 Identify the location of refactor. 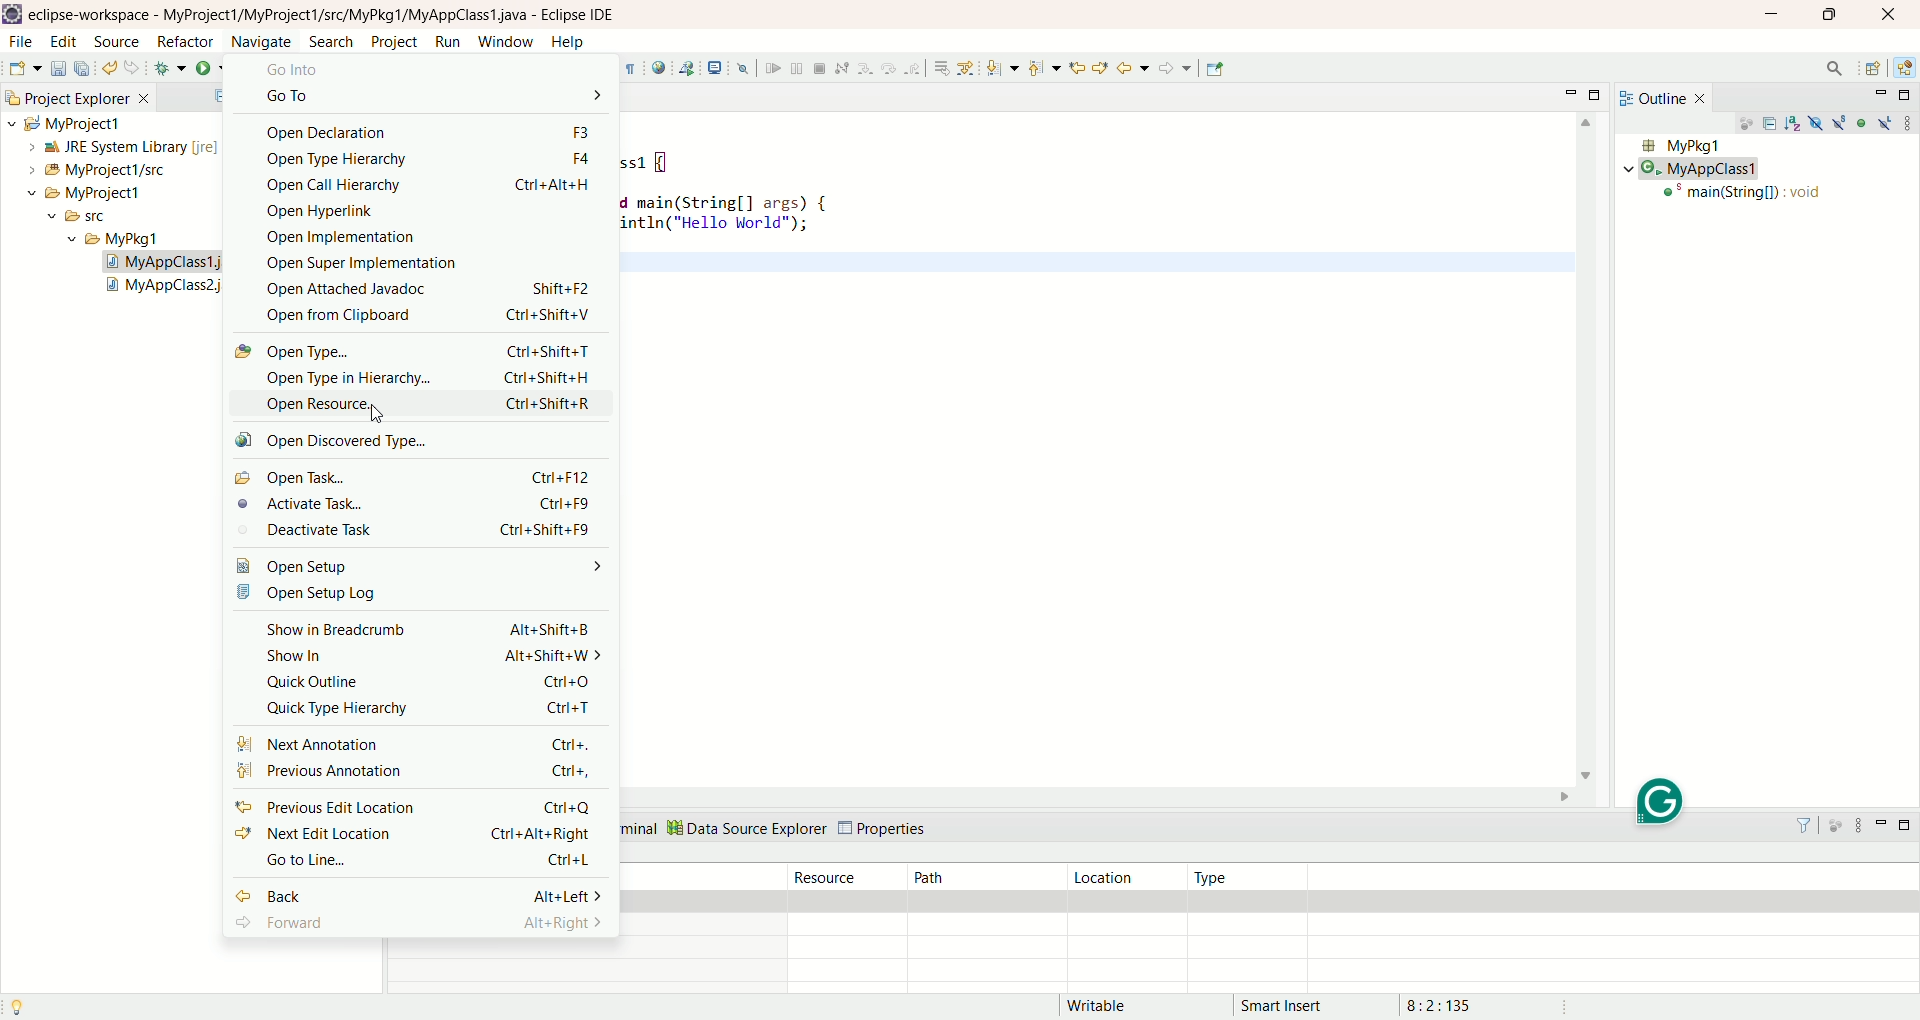
(184, 44).